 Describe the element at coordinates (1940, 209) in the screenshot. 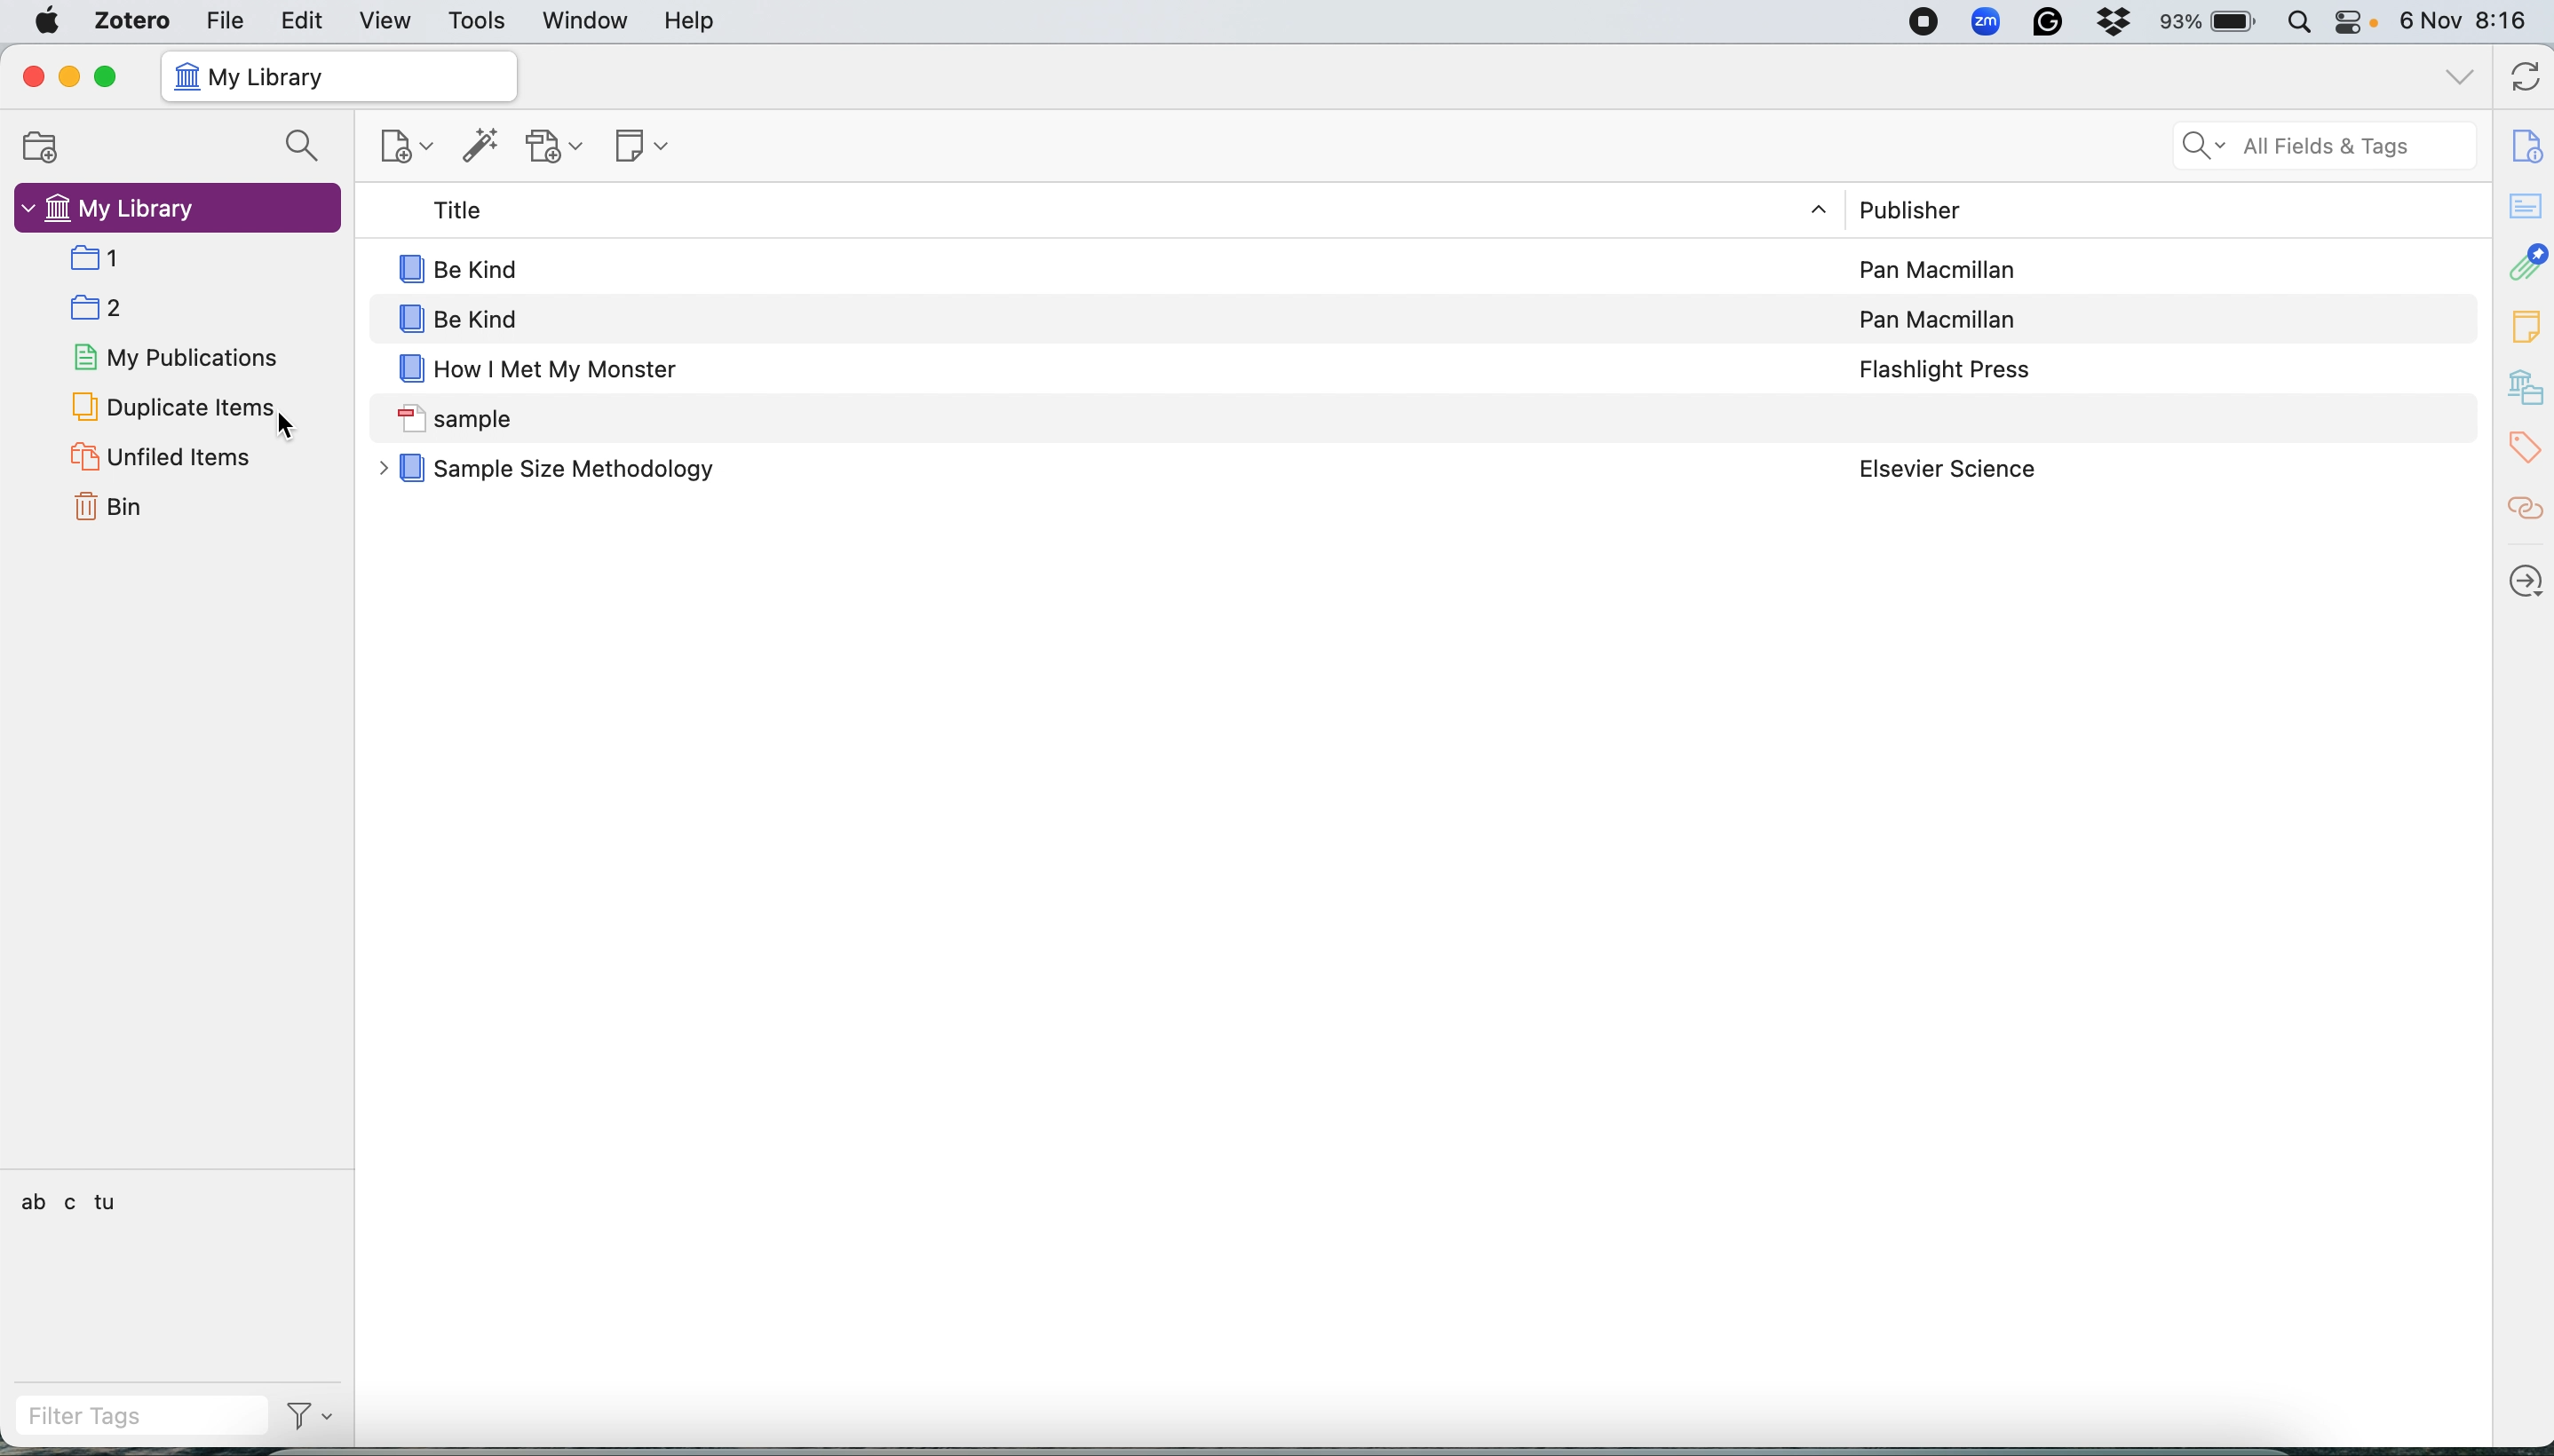

I see `publisher` at that location.